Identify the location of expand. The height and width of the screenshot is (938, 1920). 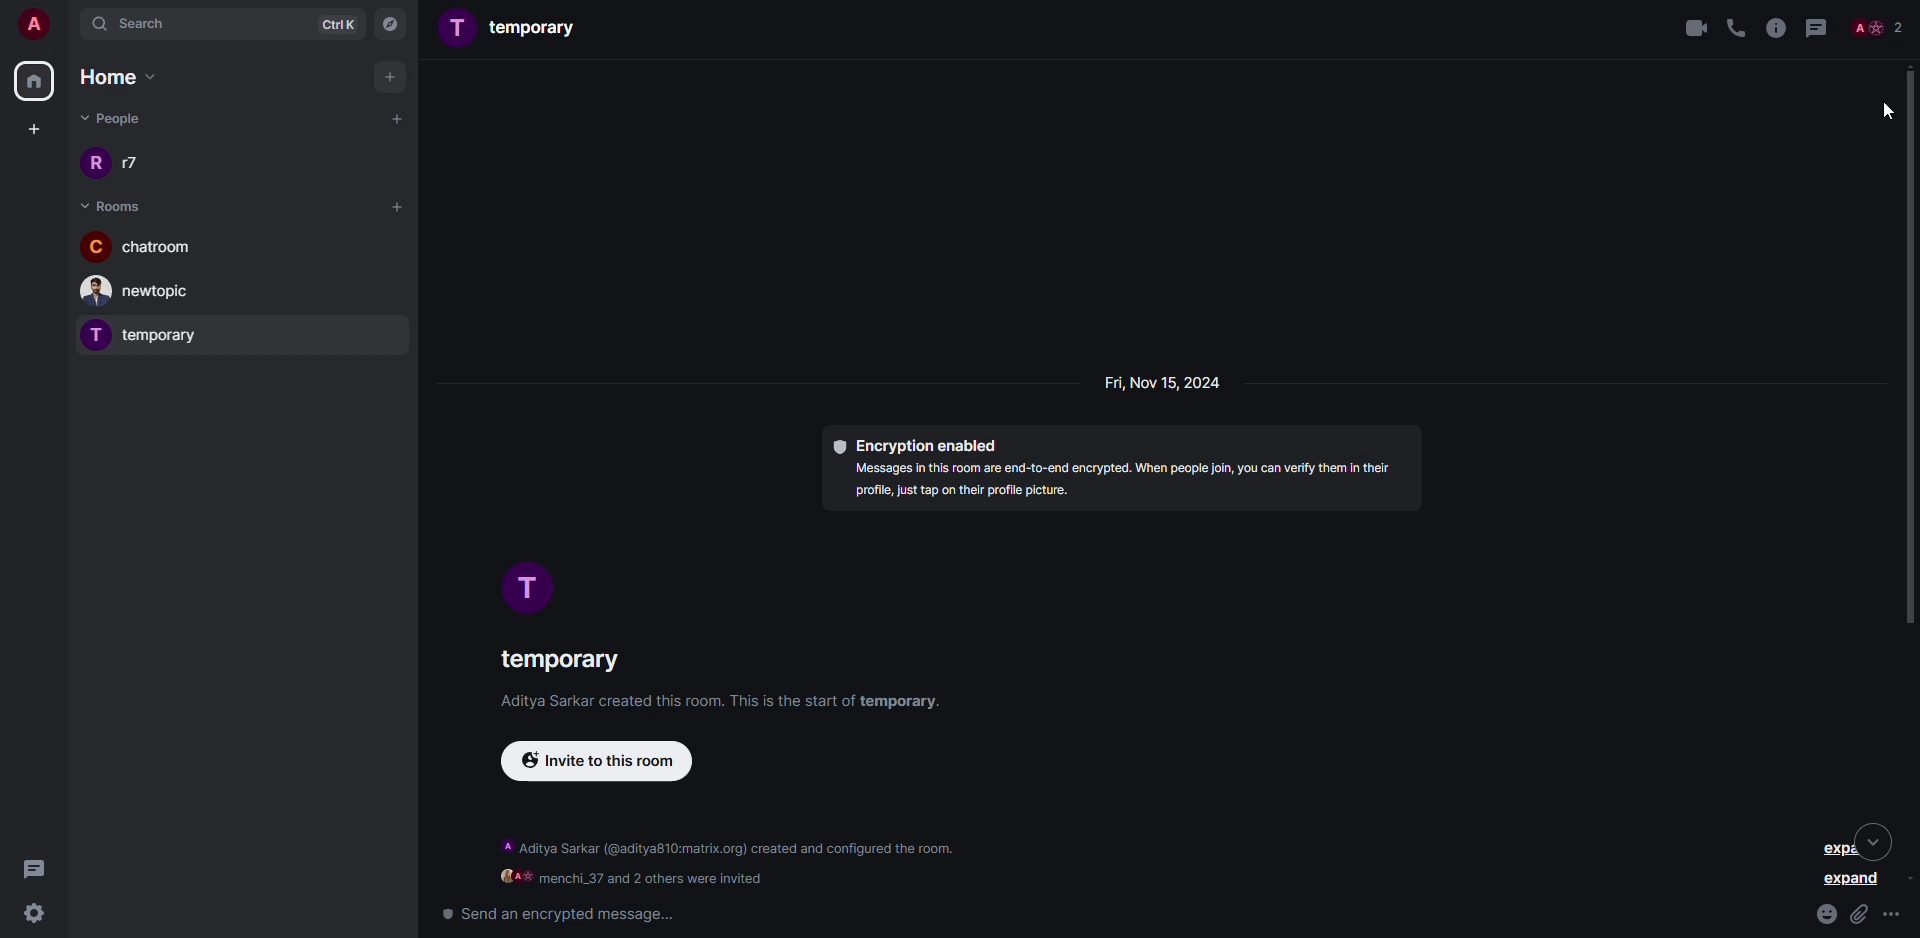
(1845, 843).